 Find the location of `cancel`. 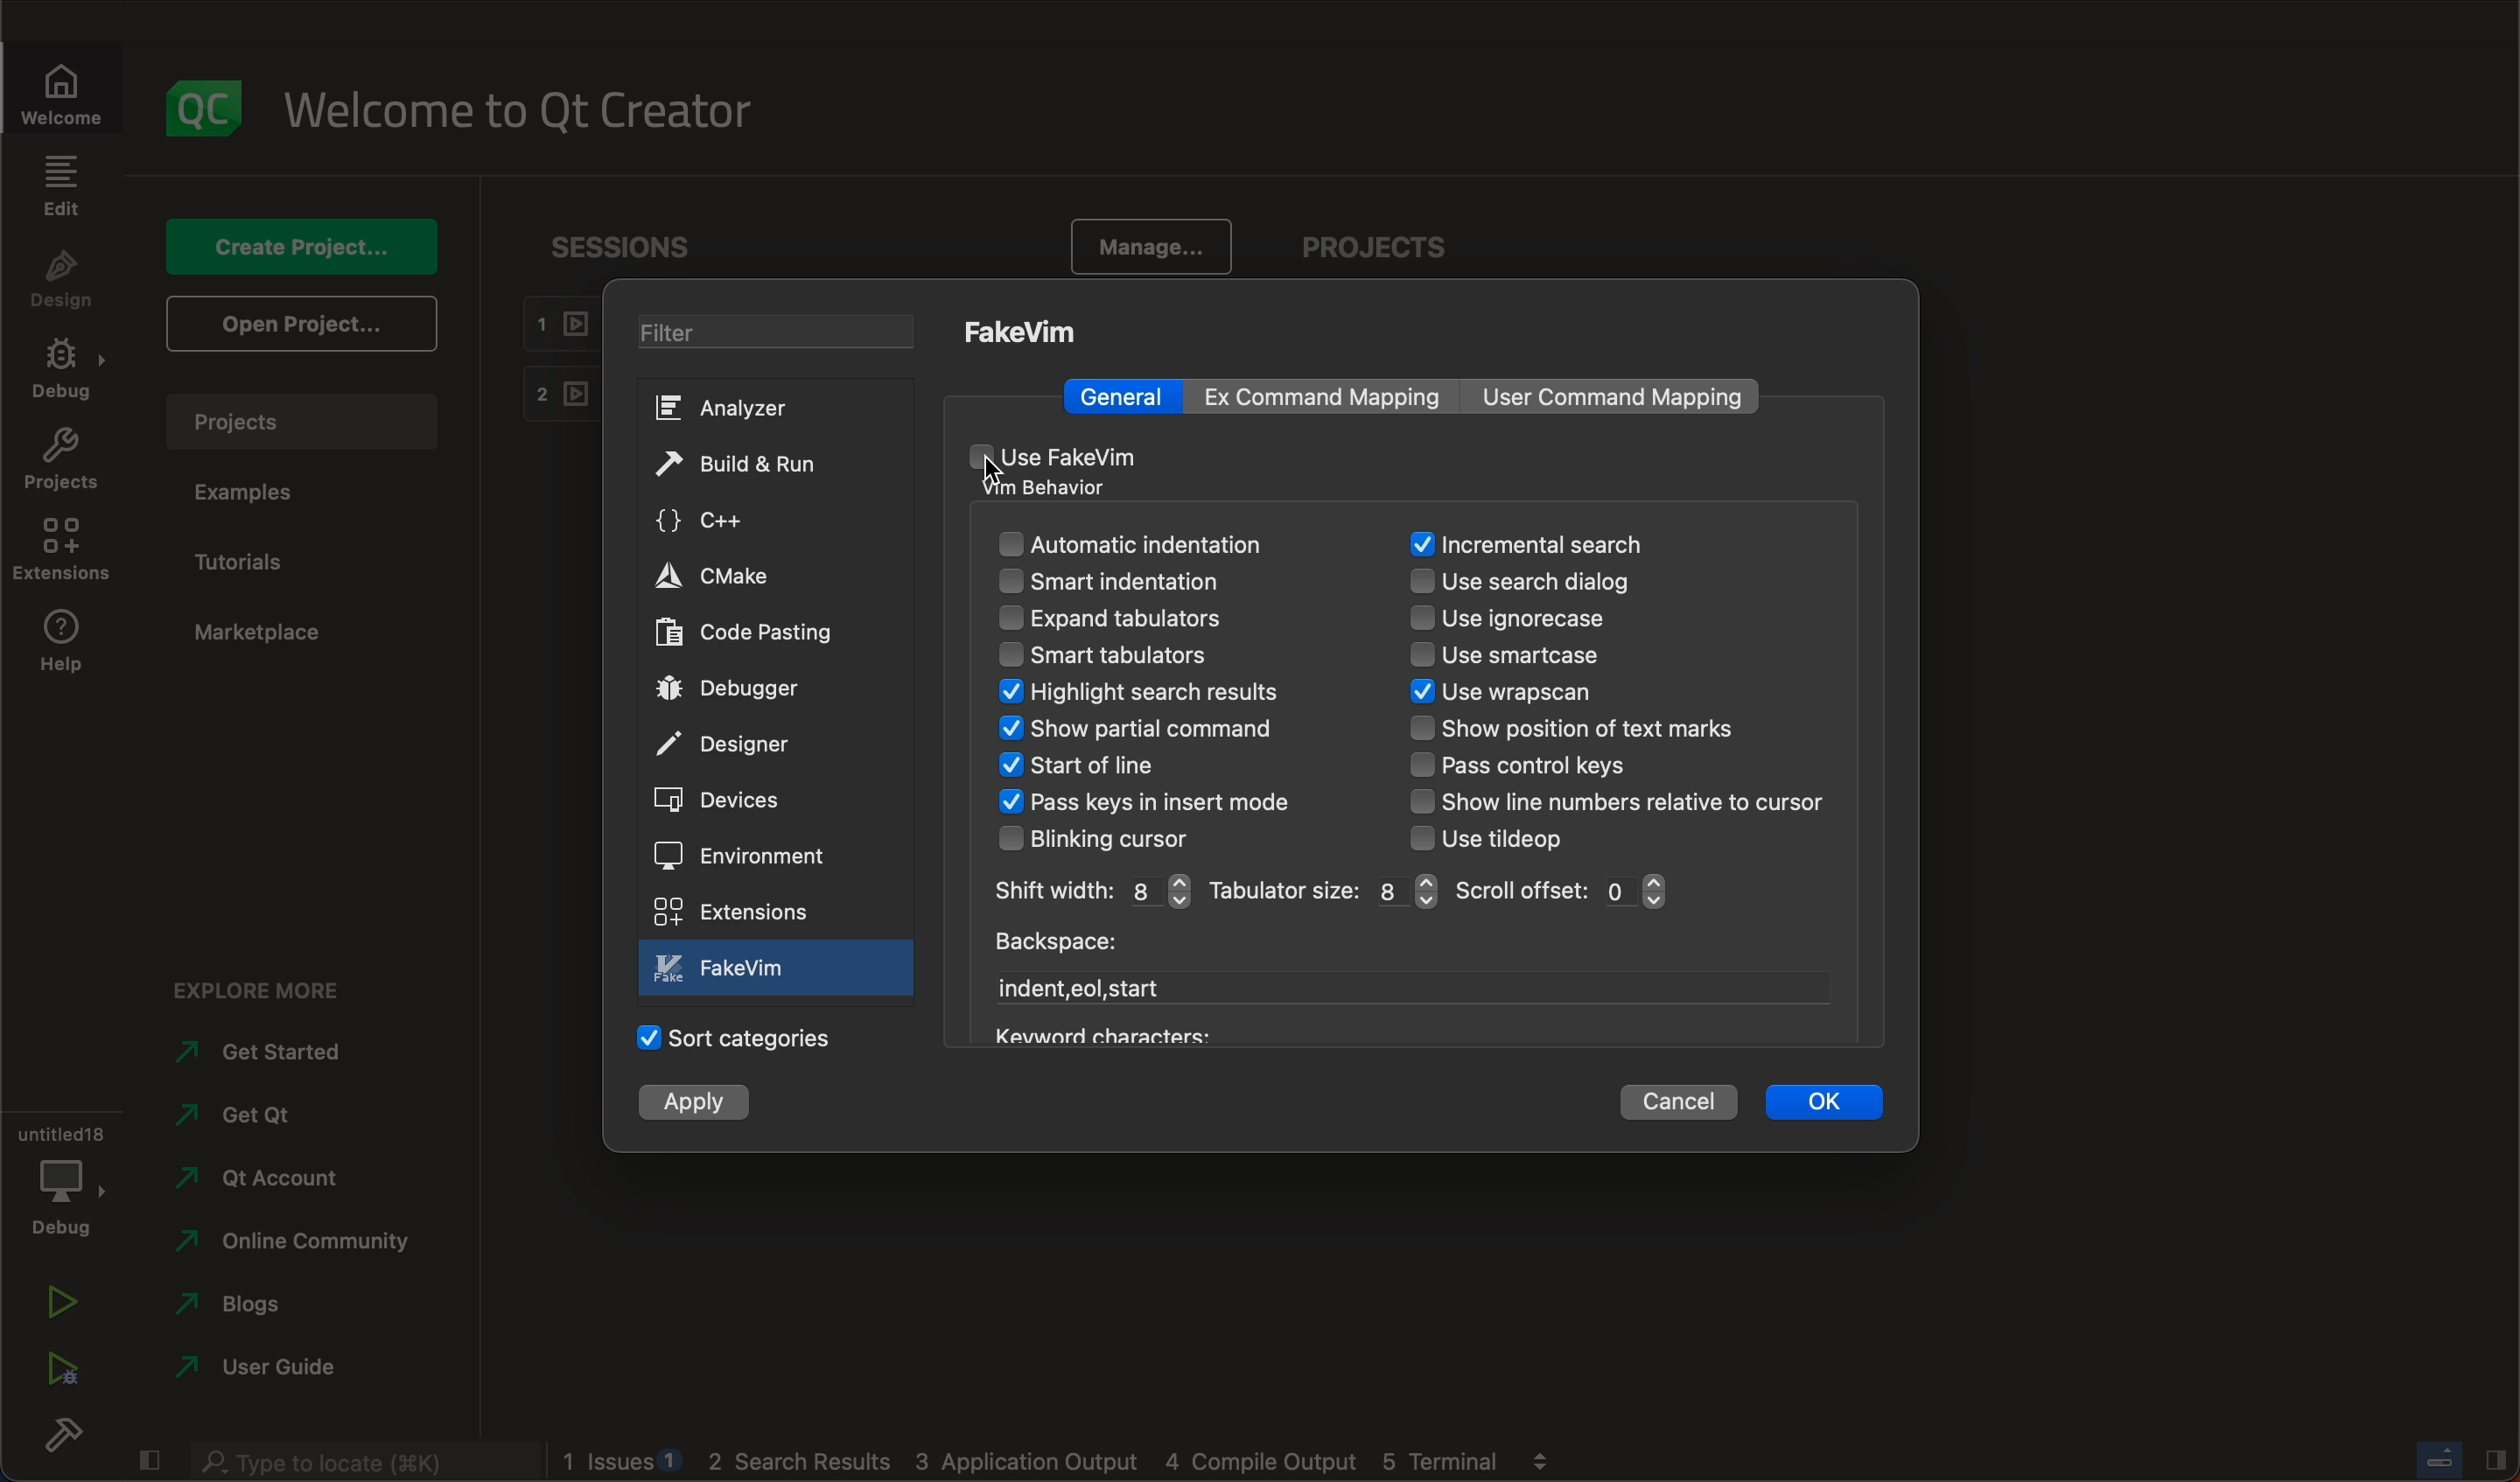

cancel is located at coordinates (1679, 1102).